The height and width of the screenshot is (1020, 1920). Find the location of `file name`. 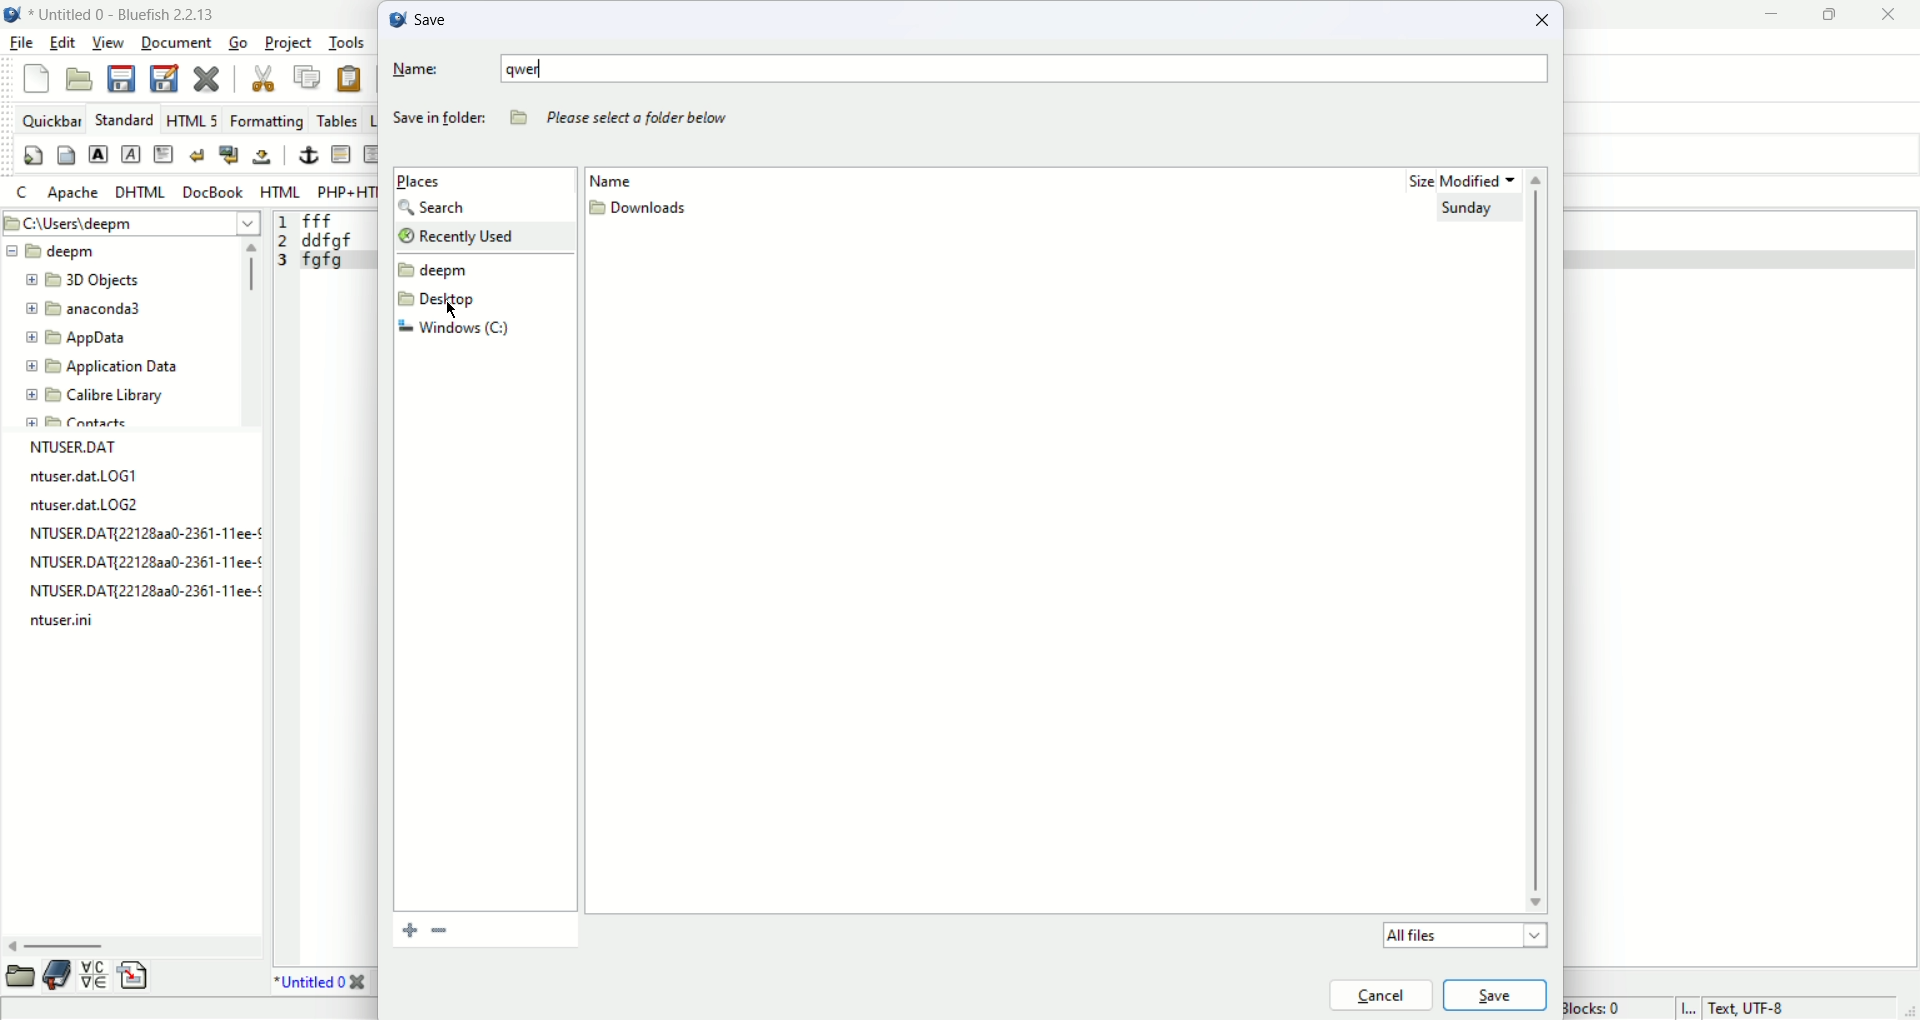

file name is located at coordinates (58, 626).